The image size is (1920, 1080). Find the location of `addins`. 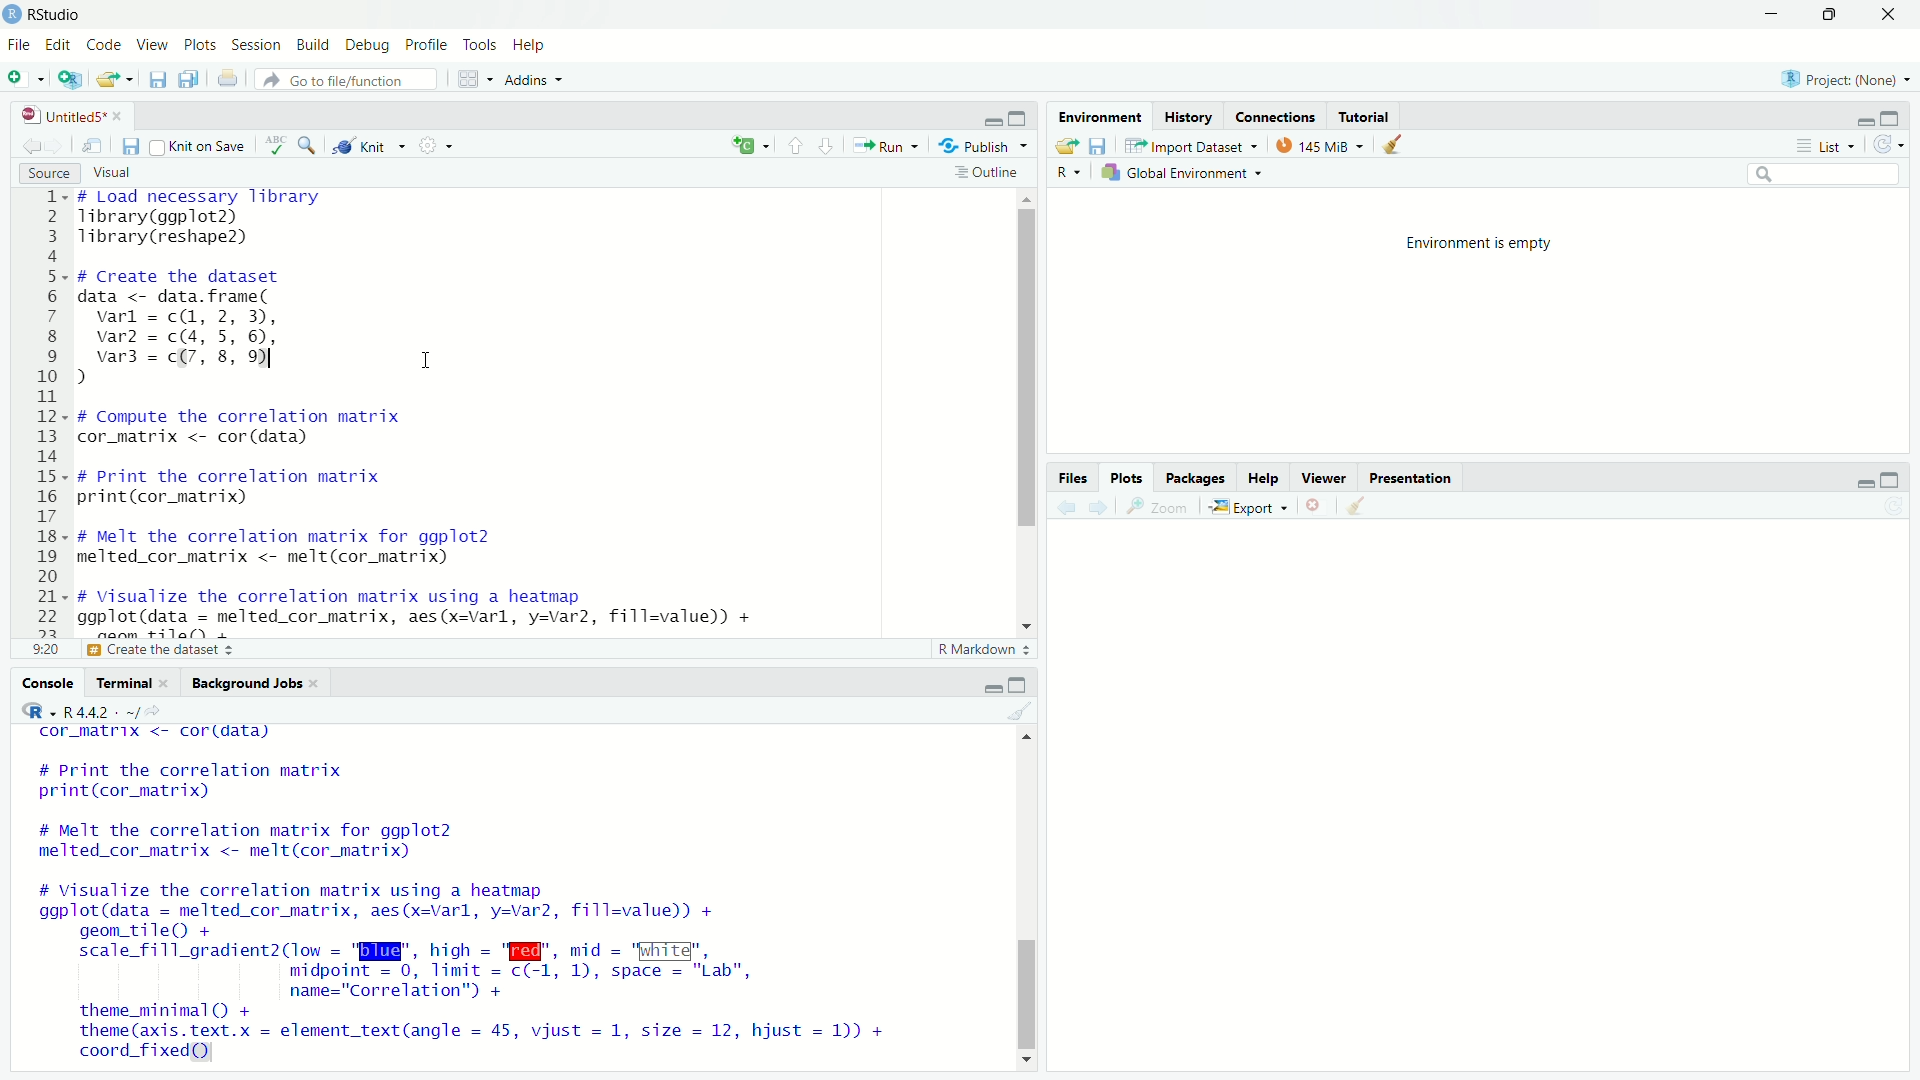

addins is located at coordinates (534, 79).